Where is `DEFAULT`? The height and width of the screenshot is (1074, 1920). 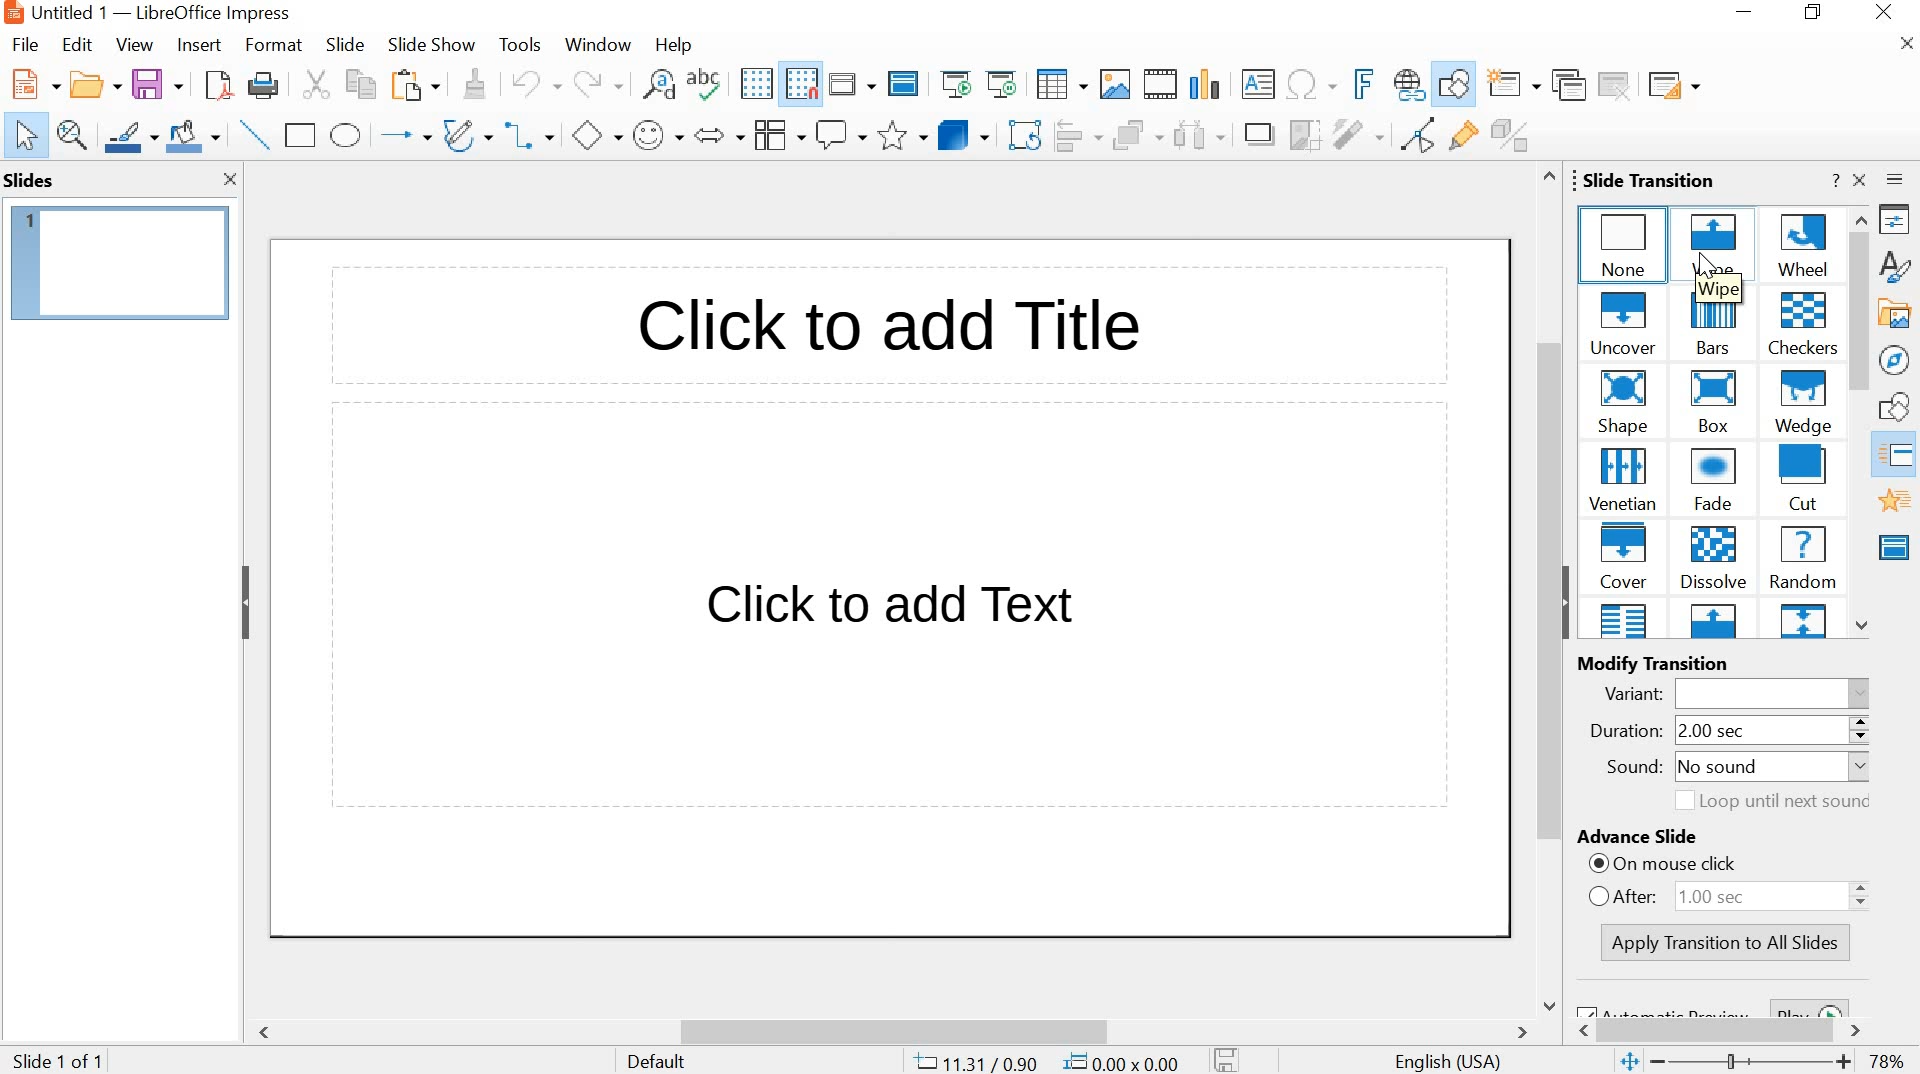
DEFAULT is located at coordinates (673, 1060).